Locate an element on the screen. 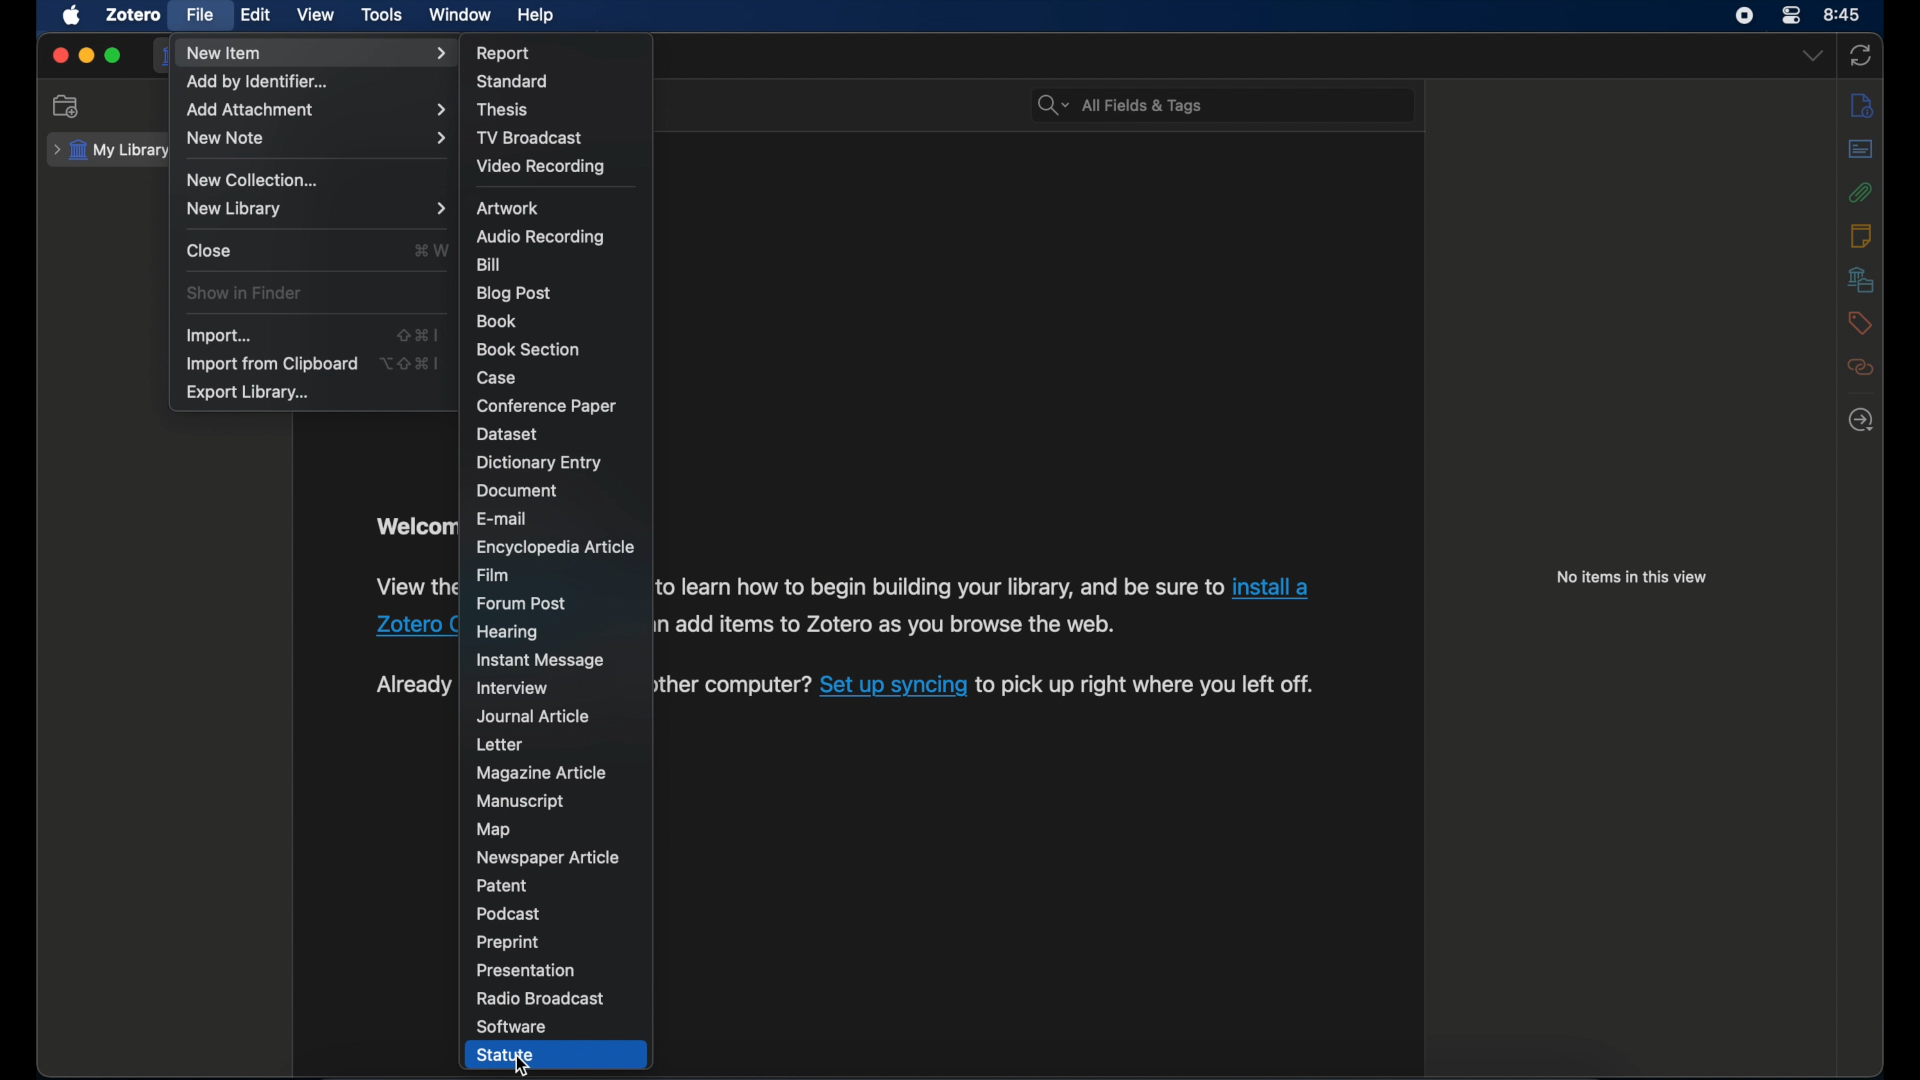  bill is located at coordinates (488, 263).